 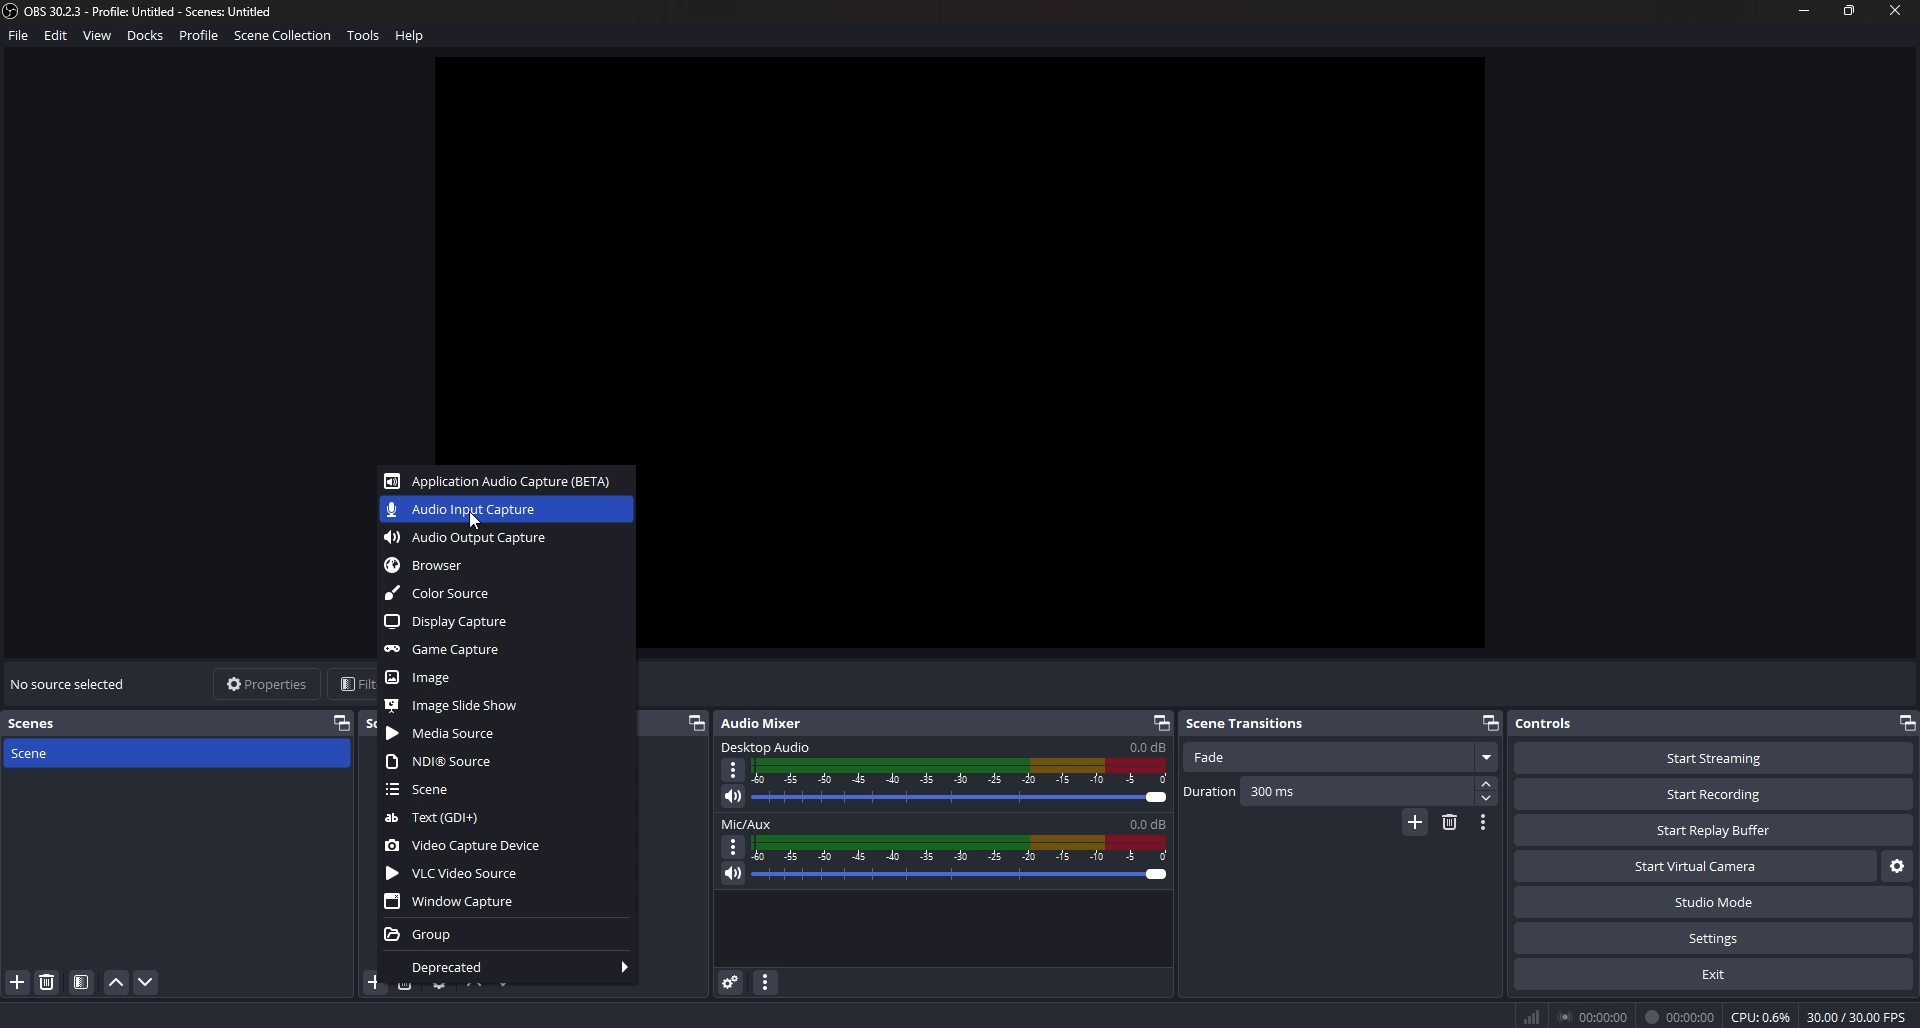 What do you see at coordinates (1694, 867) in the screenshot?
I see `start virtual camera` at bounding box center [1694, 867].